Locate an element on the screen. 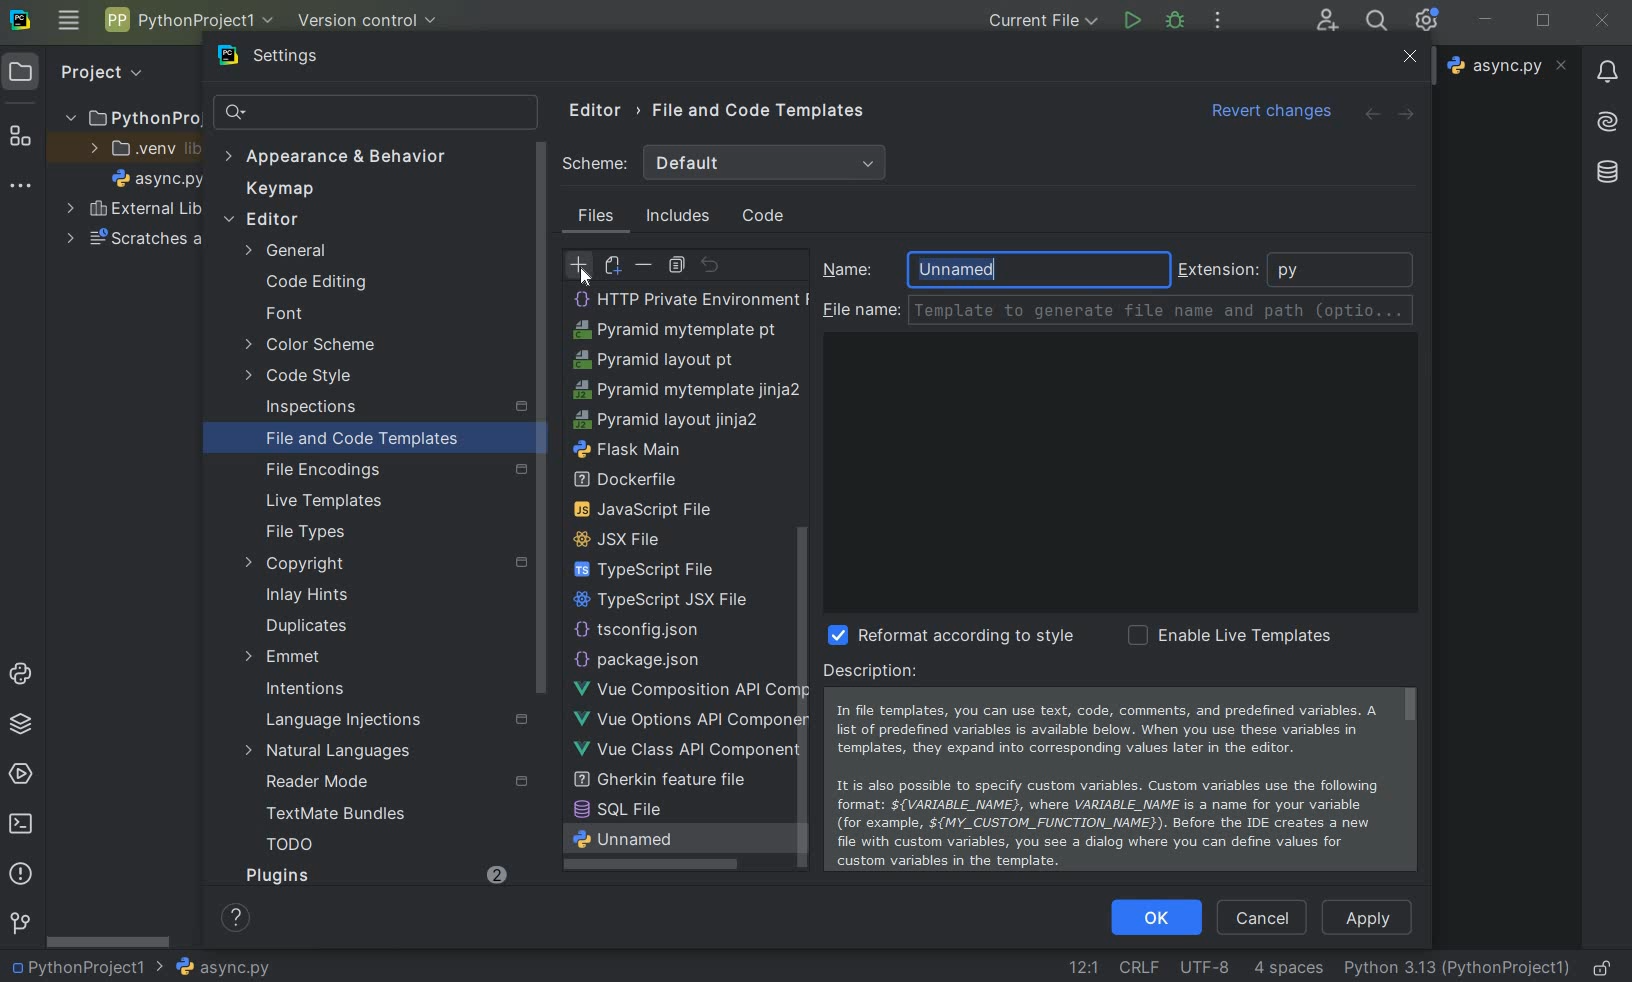  problems is located at coordinates (20, 872).